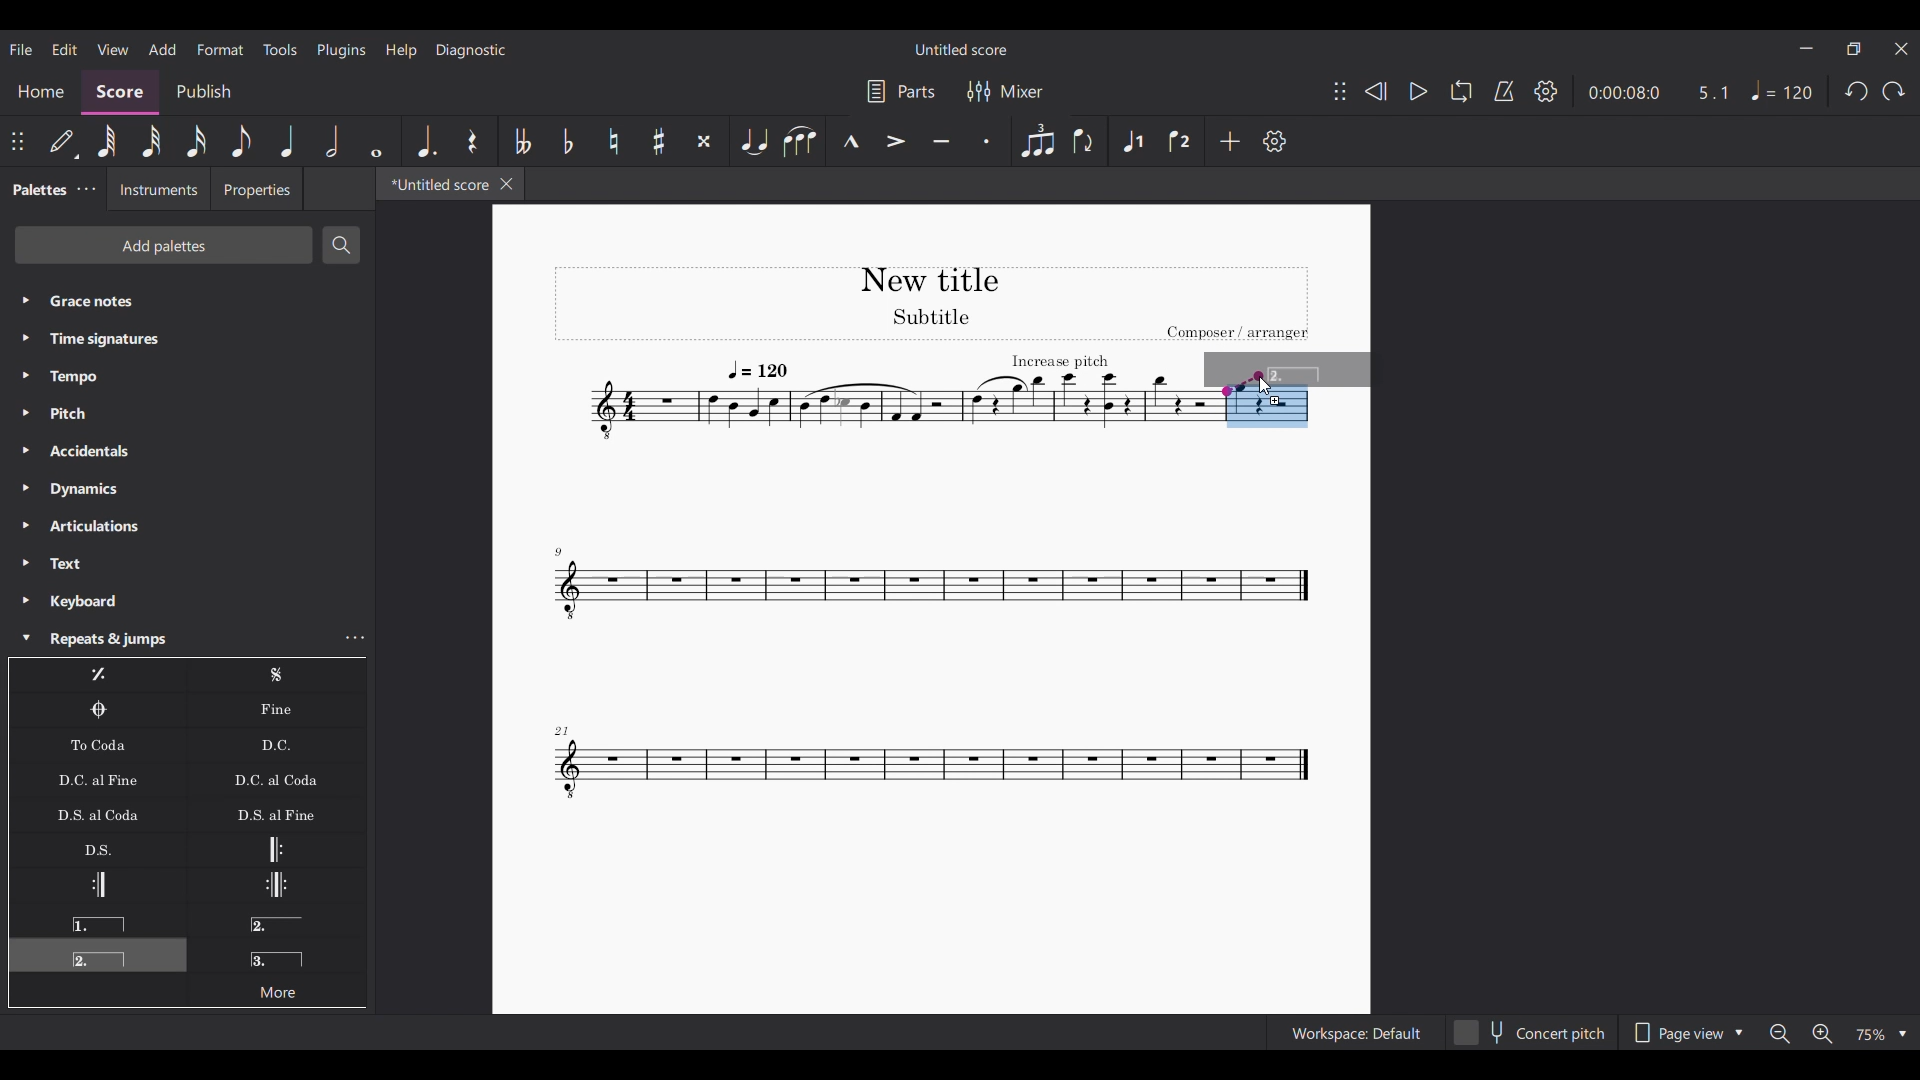 Image resolution: width=1920 pixels, height=1080 pixels. I want to click on Current duration, so click(1623, 93).